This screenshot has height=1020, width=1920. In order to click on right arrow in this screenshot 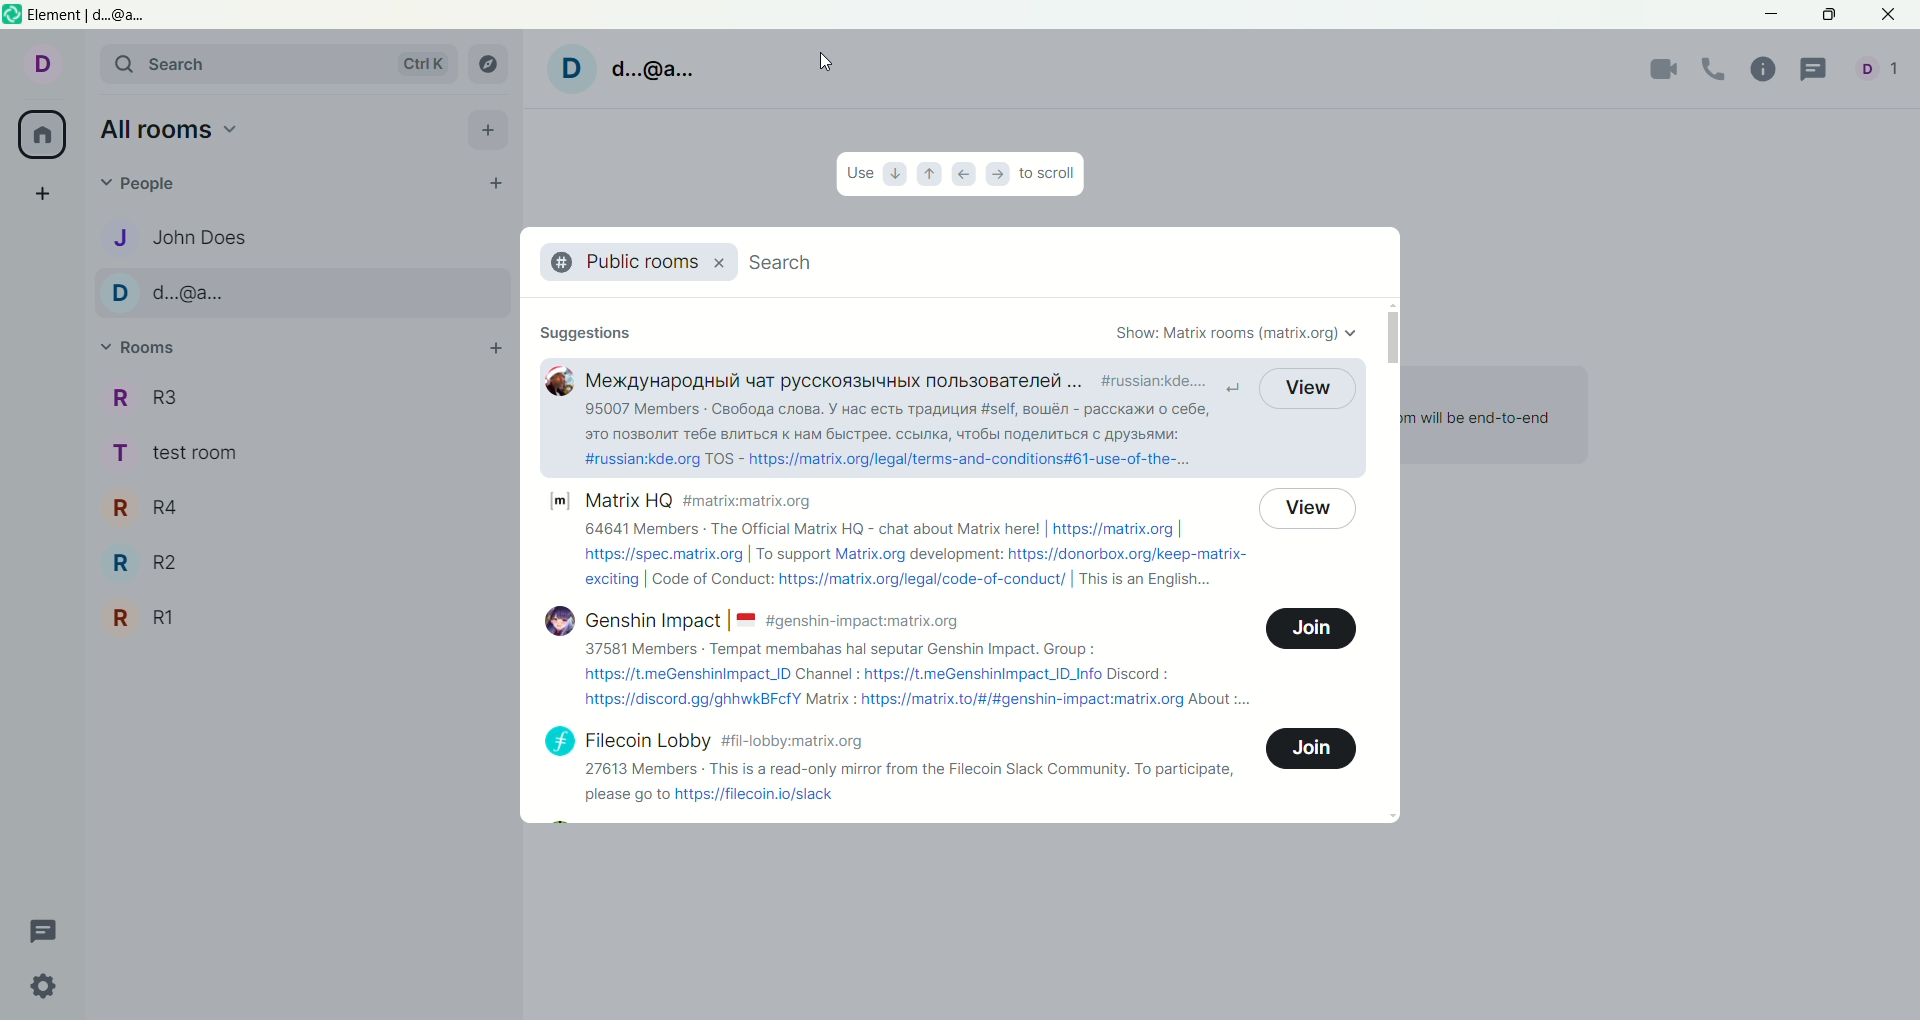, I will do `click(1001, 174)`.